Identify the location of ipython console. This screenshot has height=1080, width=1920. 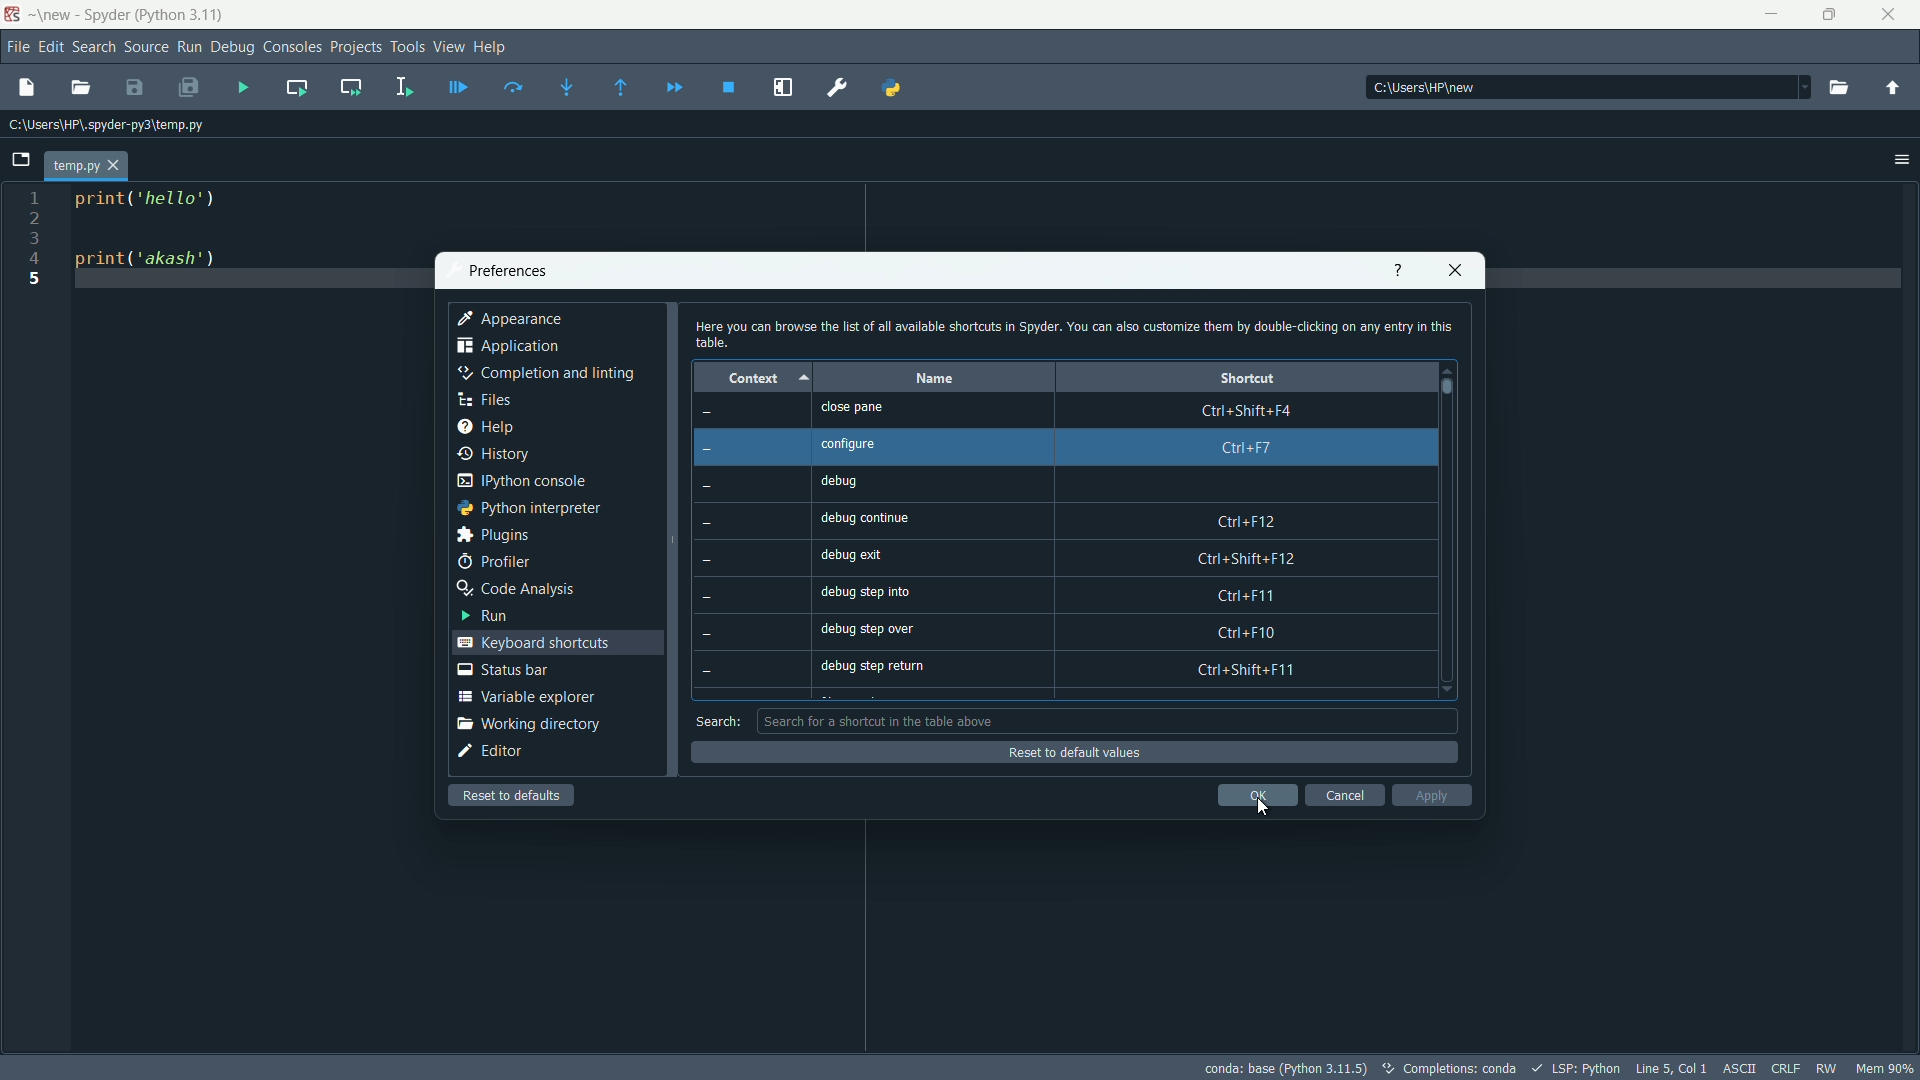
(521, 481).